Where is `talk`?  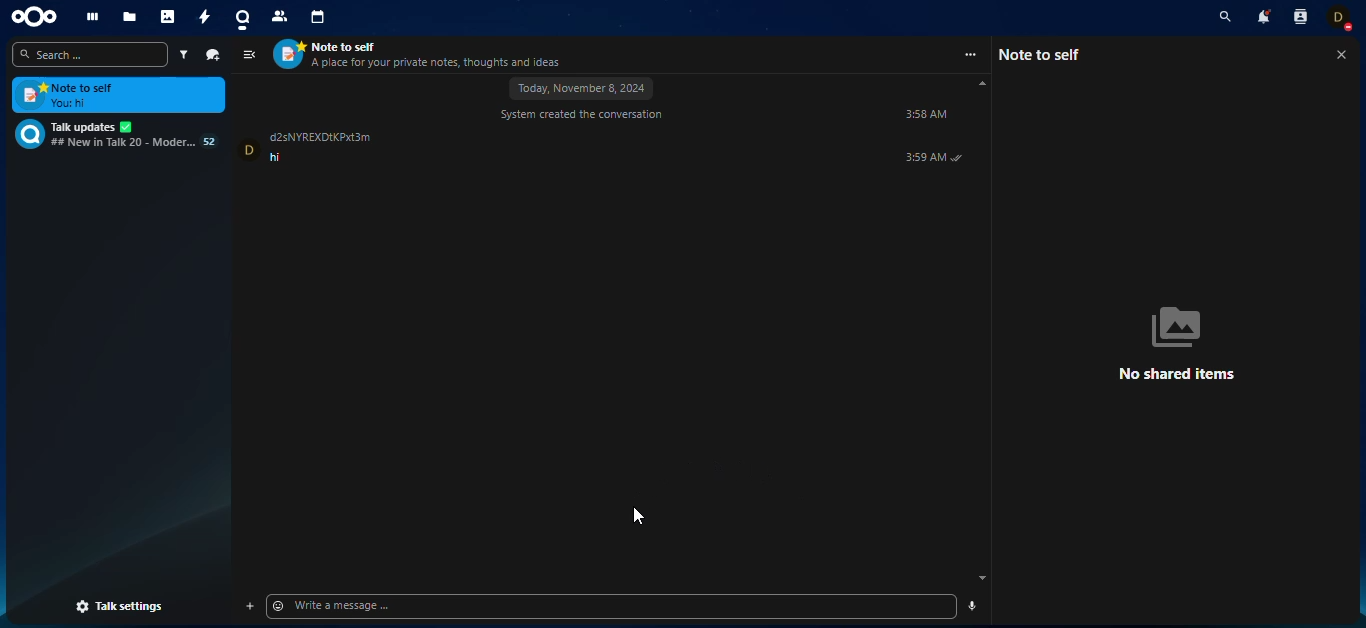 talk is located at coordinates (241, 19).